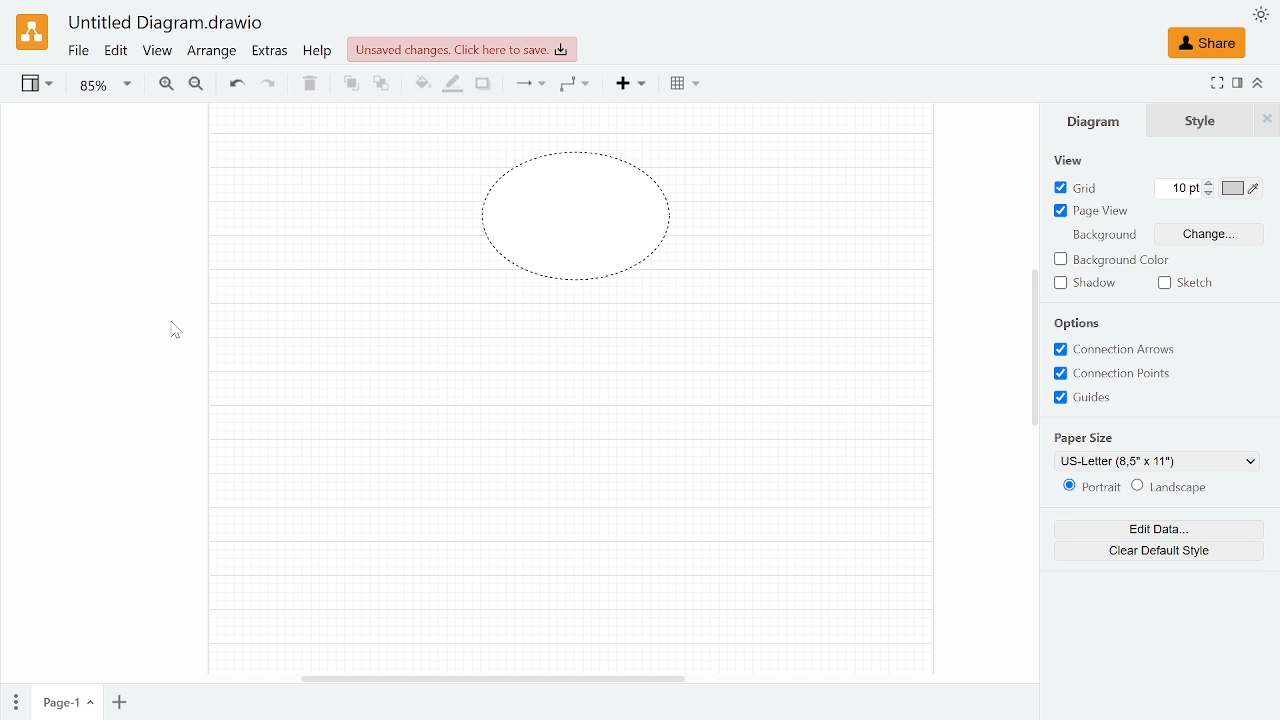 The height and width of the screenshot is (720, 1280). Describe the element at coordinates (626, 85) in the screenshot. I see `insert` at that location.